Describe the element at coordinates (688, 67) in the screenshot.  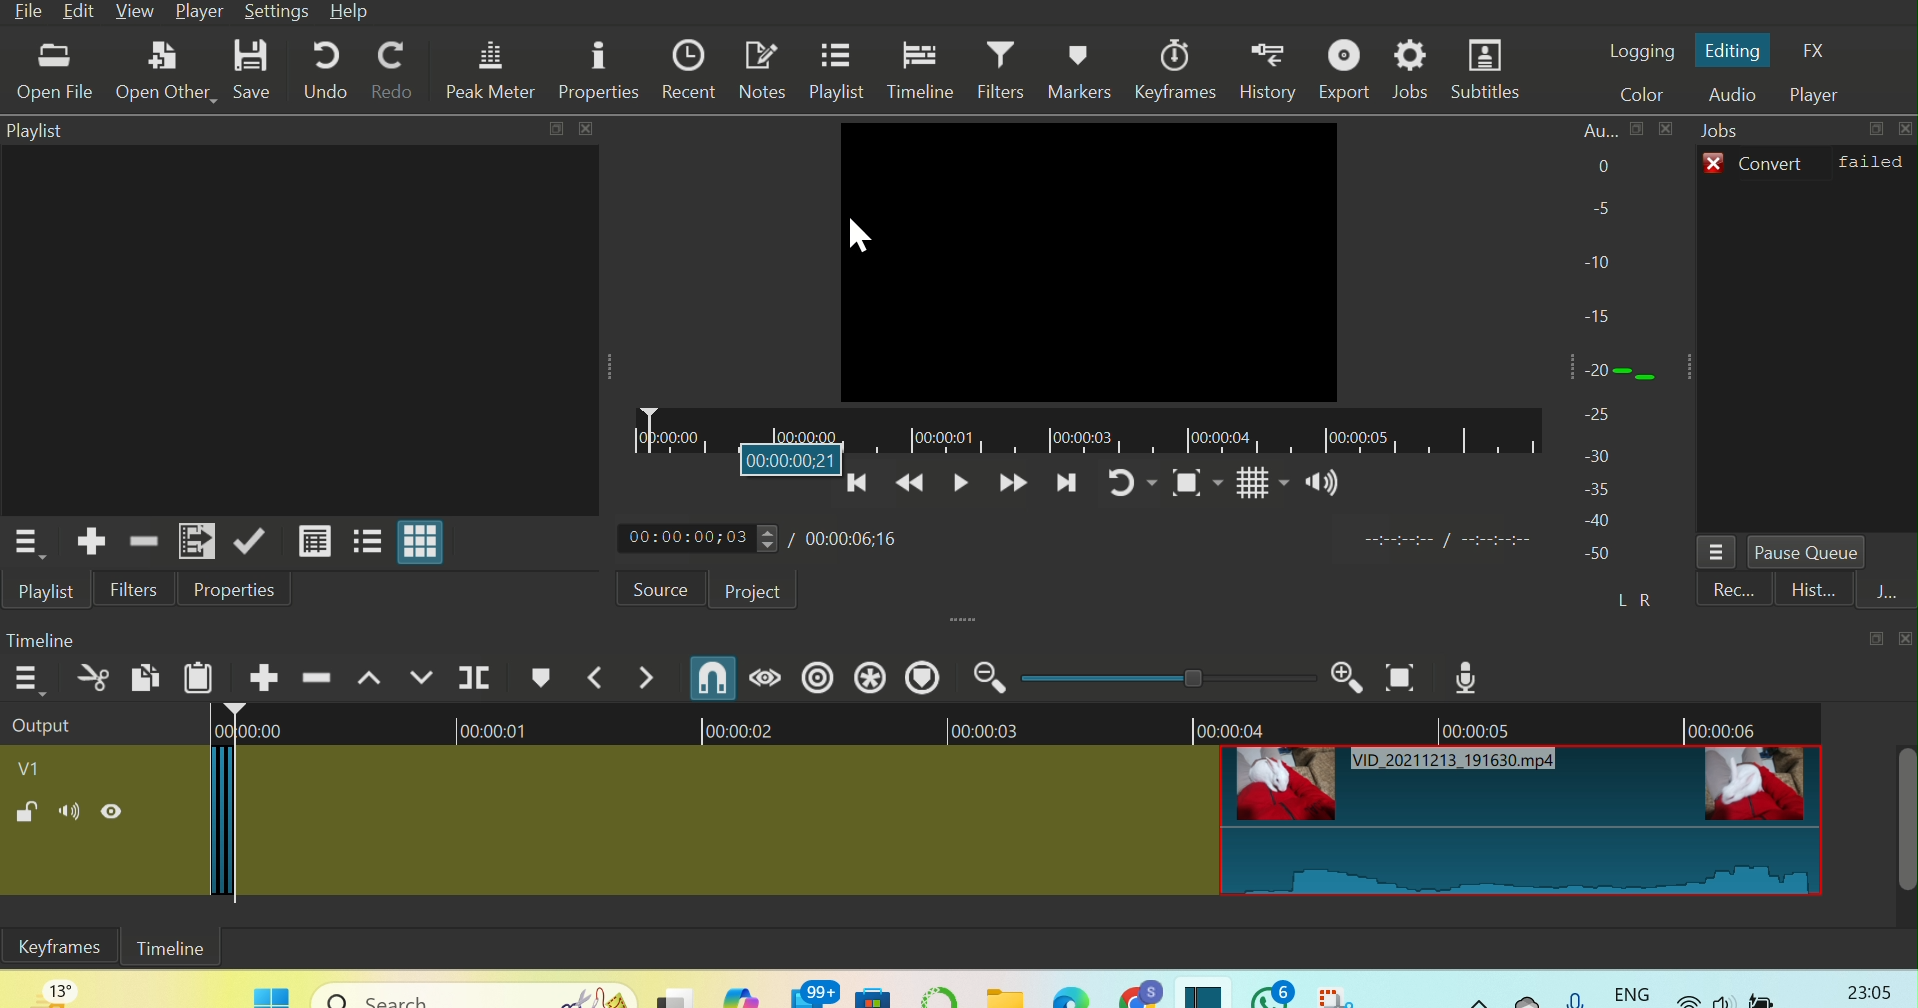
I see `Recent` at that location.